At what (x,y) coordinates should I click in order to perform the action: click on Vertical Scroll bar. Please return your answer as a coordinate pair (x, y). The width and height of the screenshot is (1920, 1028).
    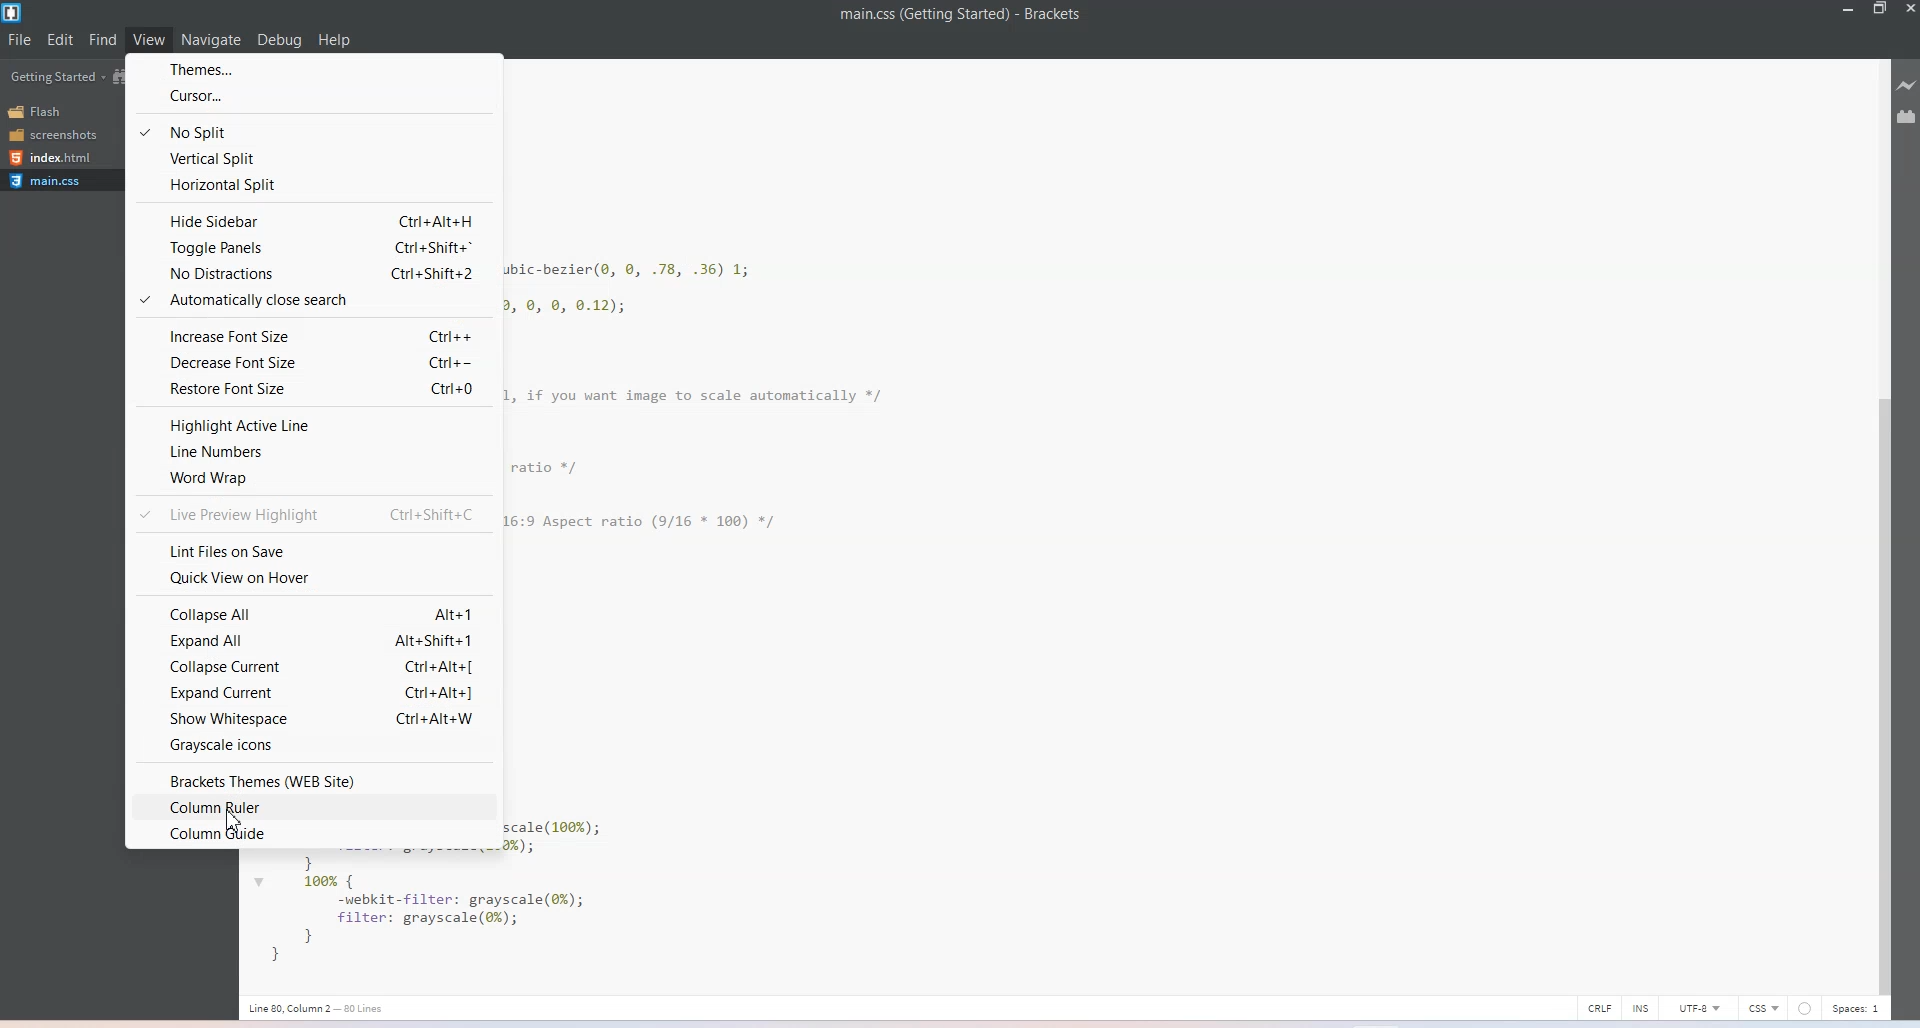
    Looking at the image, I should click on (1884, 524).